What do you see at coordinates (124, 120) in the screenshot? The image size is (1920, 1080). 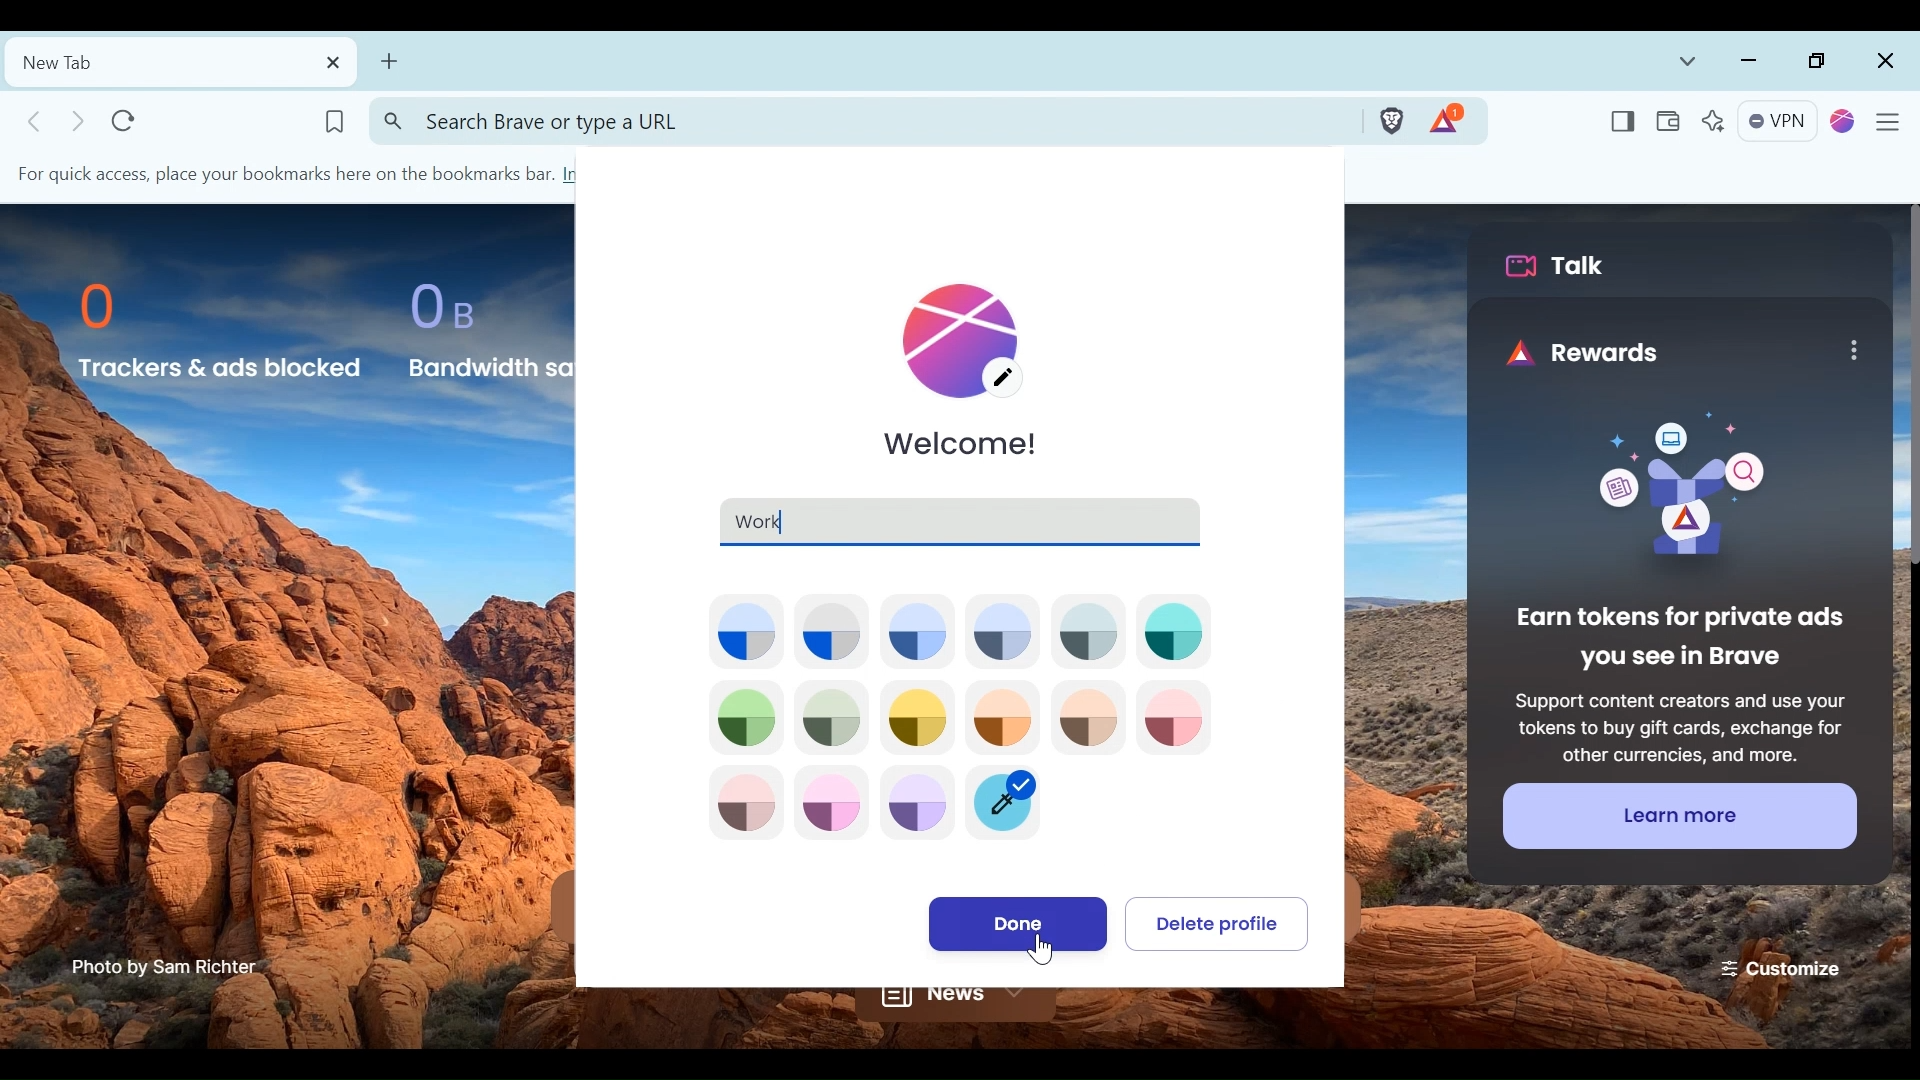 I see `Reload this page` at bounding box center [124, 120].